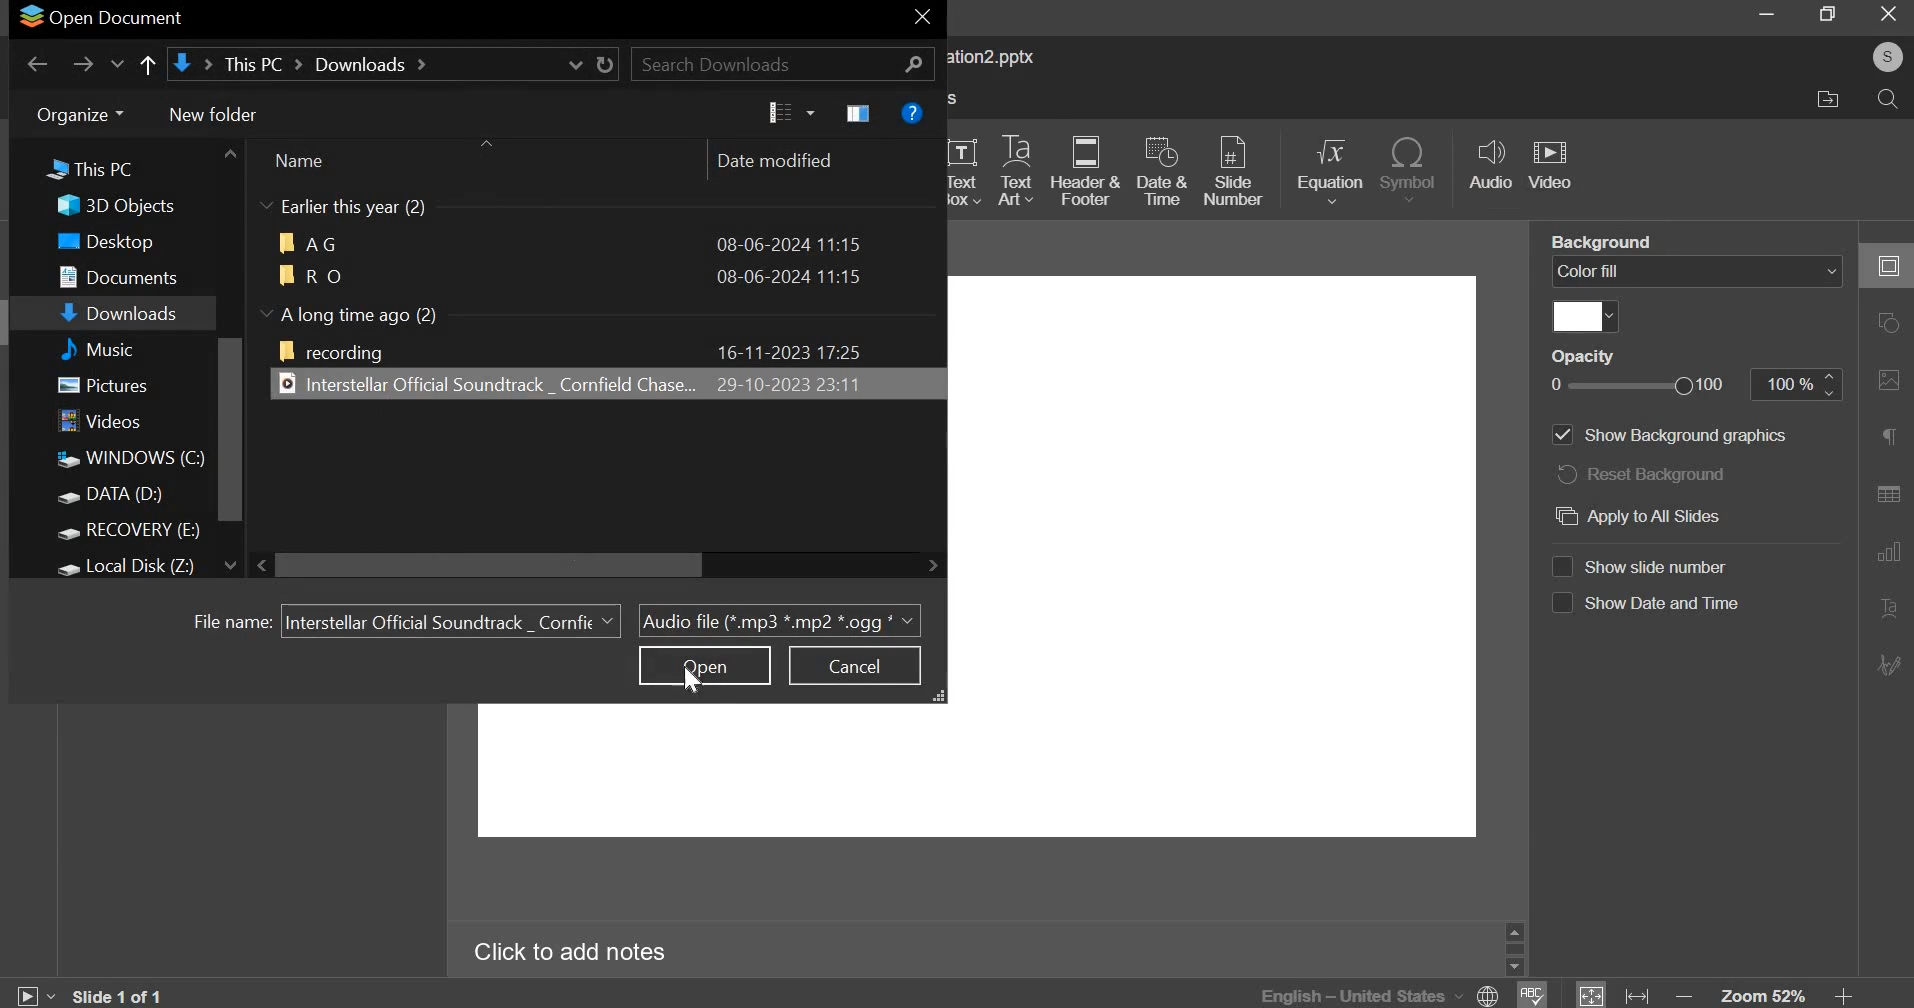 Image resolution: width=1914 pixels, height=1008 pixels. What do you see at coordinates (114, 349) in the screenshot?
I see `Music` at bounding box center [114, 349].